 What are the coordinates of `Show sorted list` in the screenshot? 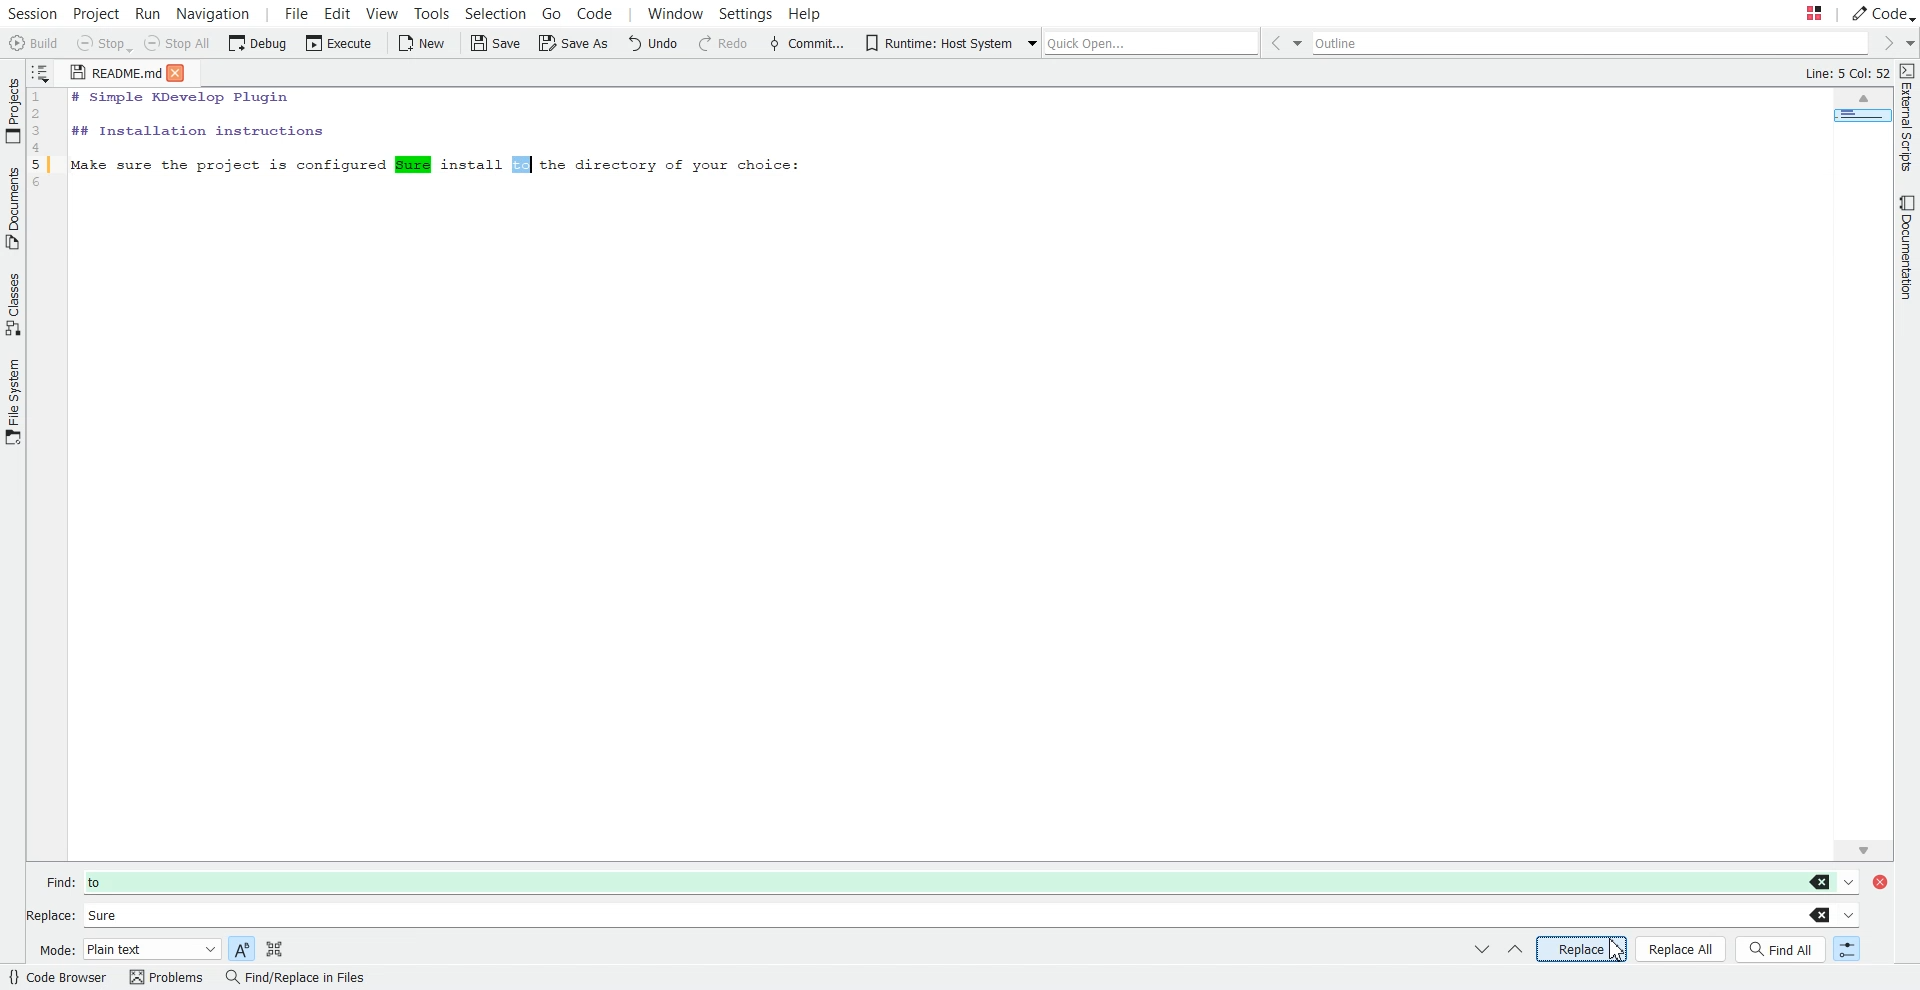 It's located at (42, 71).